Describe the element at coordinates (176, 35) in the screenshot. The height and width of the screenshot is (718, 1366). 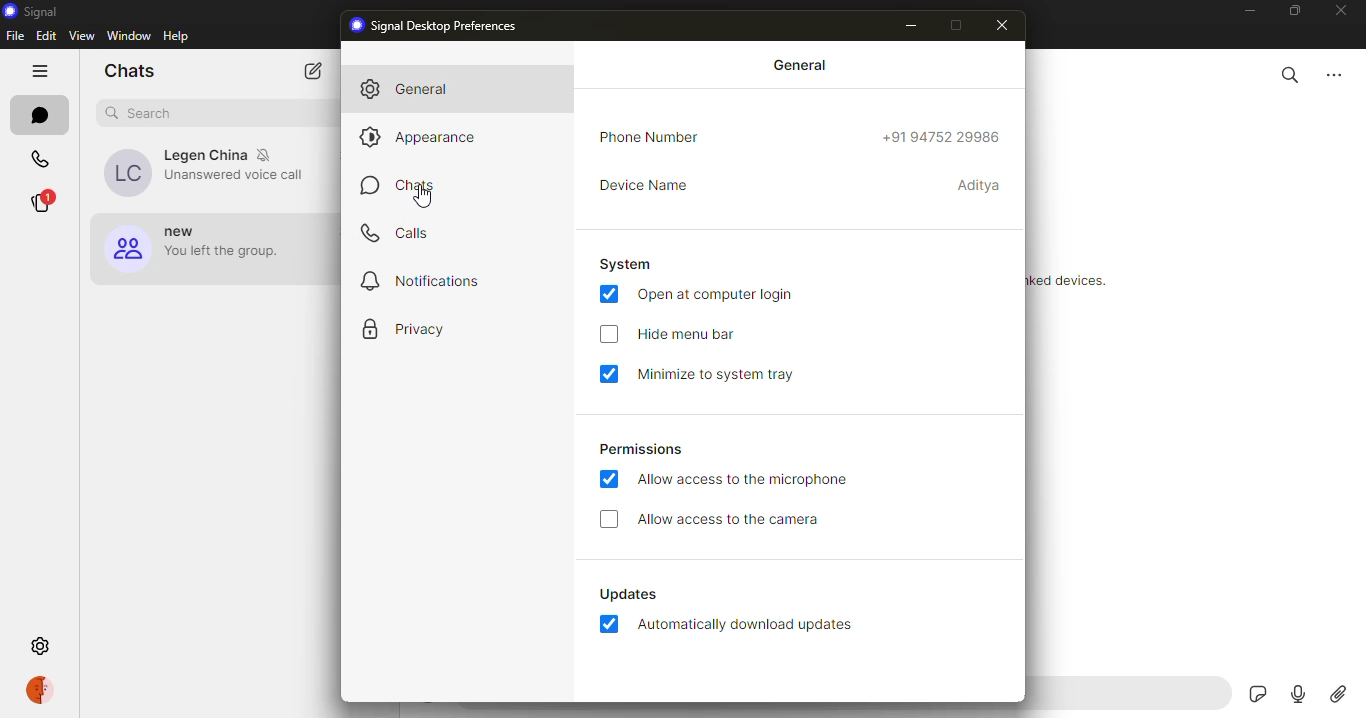
I see `help` at that location.